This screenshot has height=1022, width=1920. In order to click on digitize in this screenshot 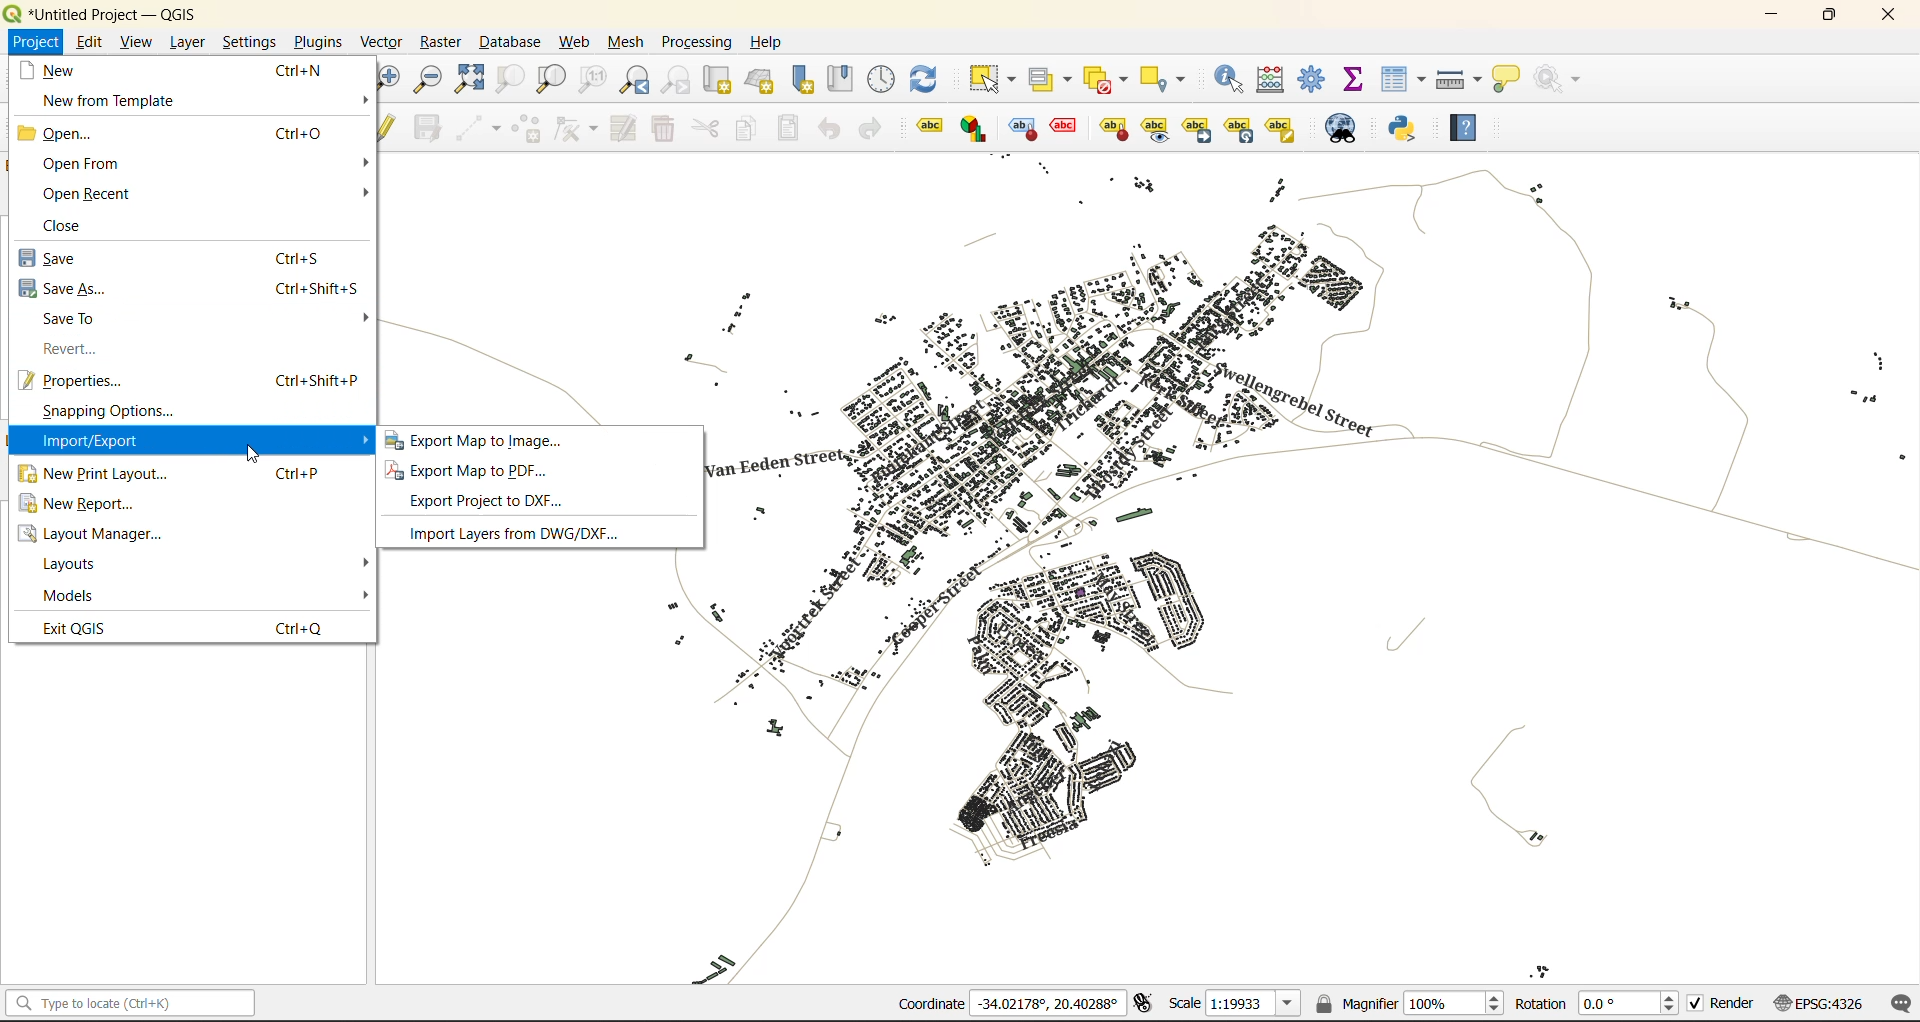, I will do `click(474, 127)`.